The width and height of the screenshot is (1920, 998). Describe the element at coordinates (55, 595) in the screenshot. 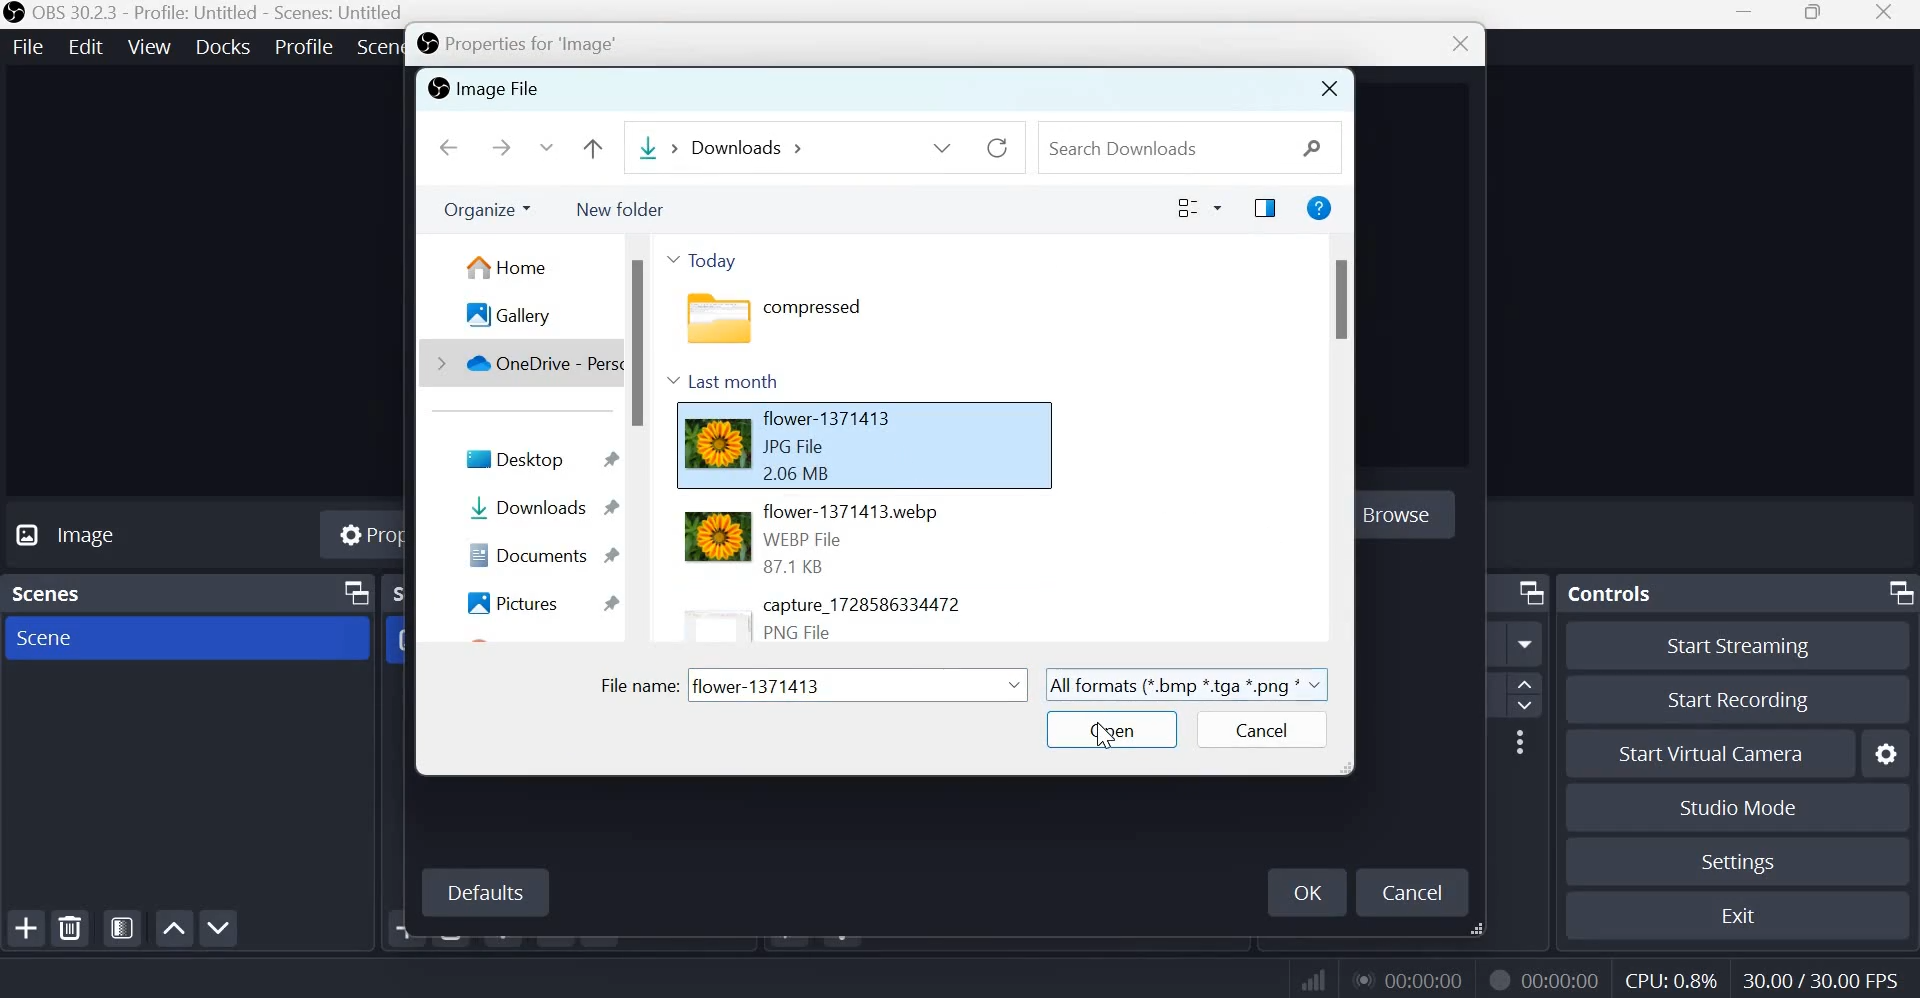

I see `Scenes` at that location.